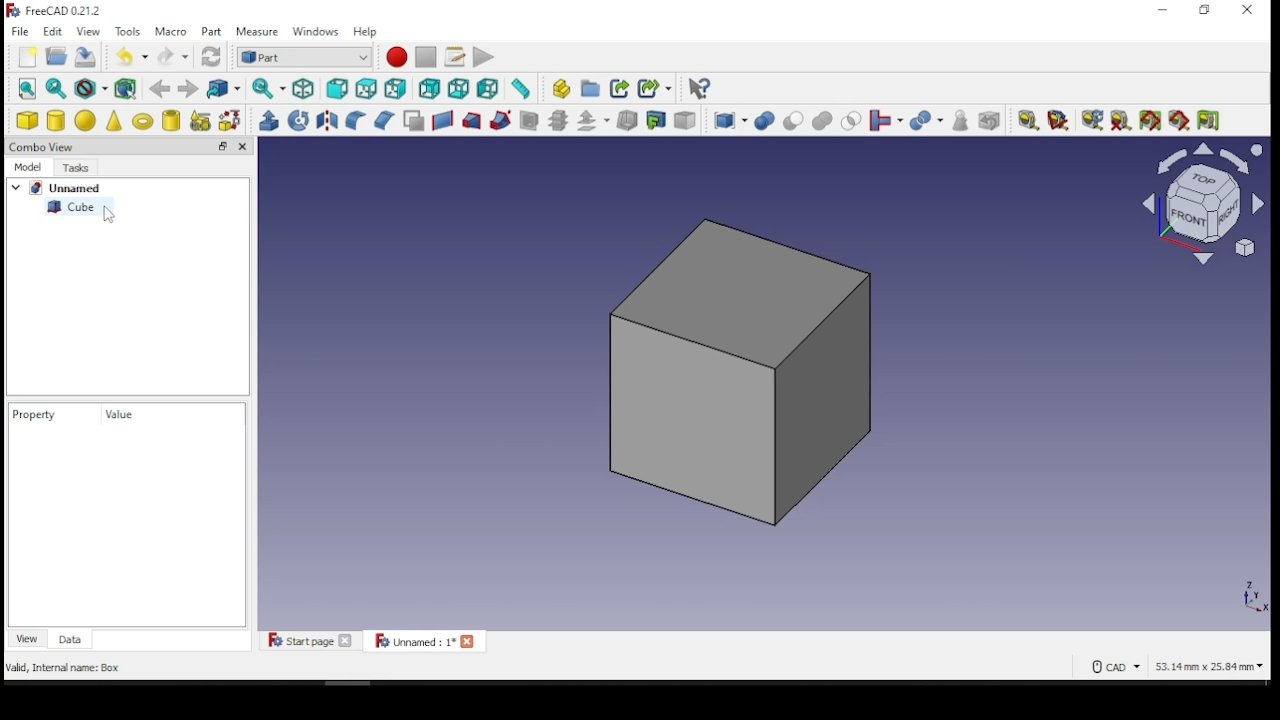 The width and height of the screenshot is (1280, 720). Describe the element at coordinates (28, 120) in the screenshot. I see `cube` at that location.